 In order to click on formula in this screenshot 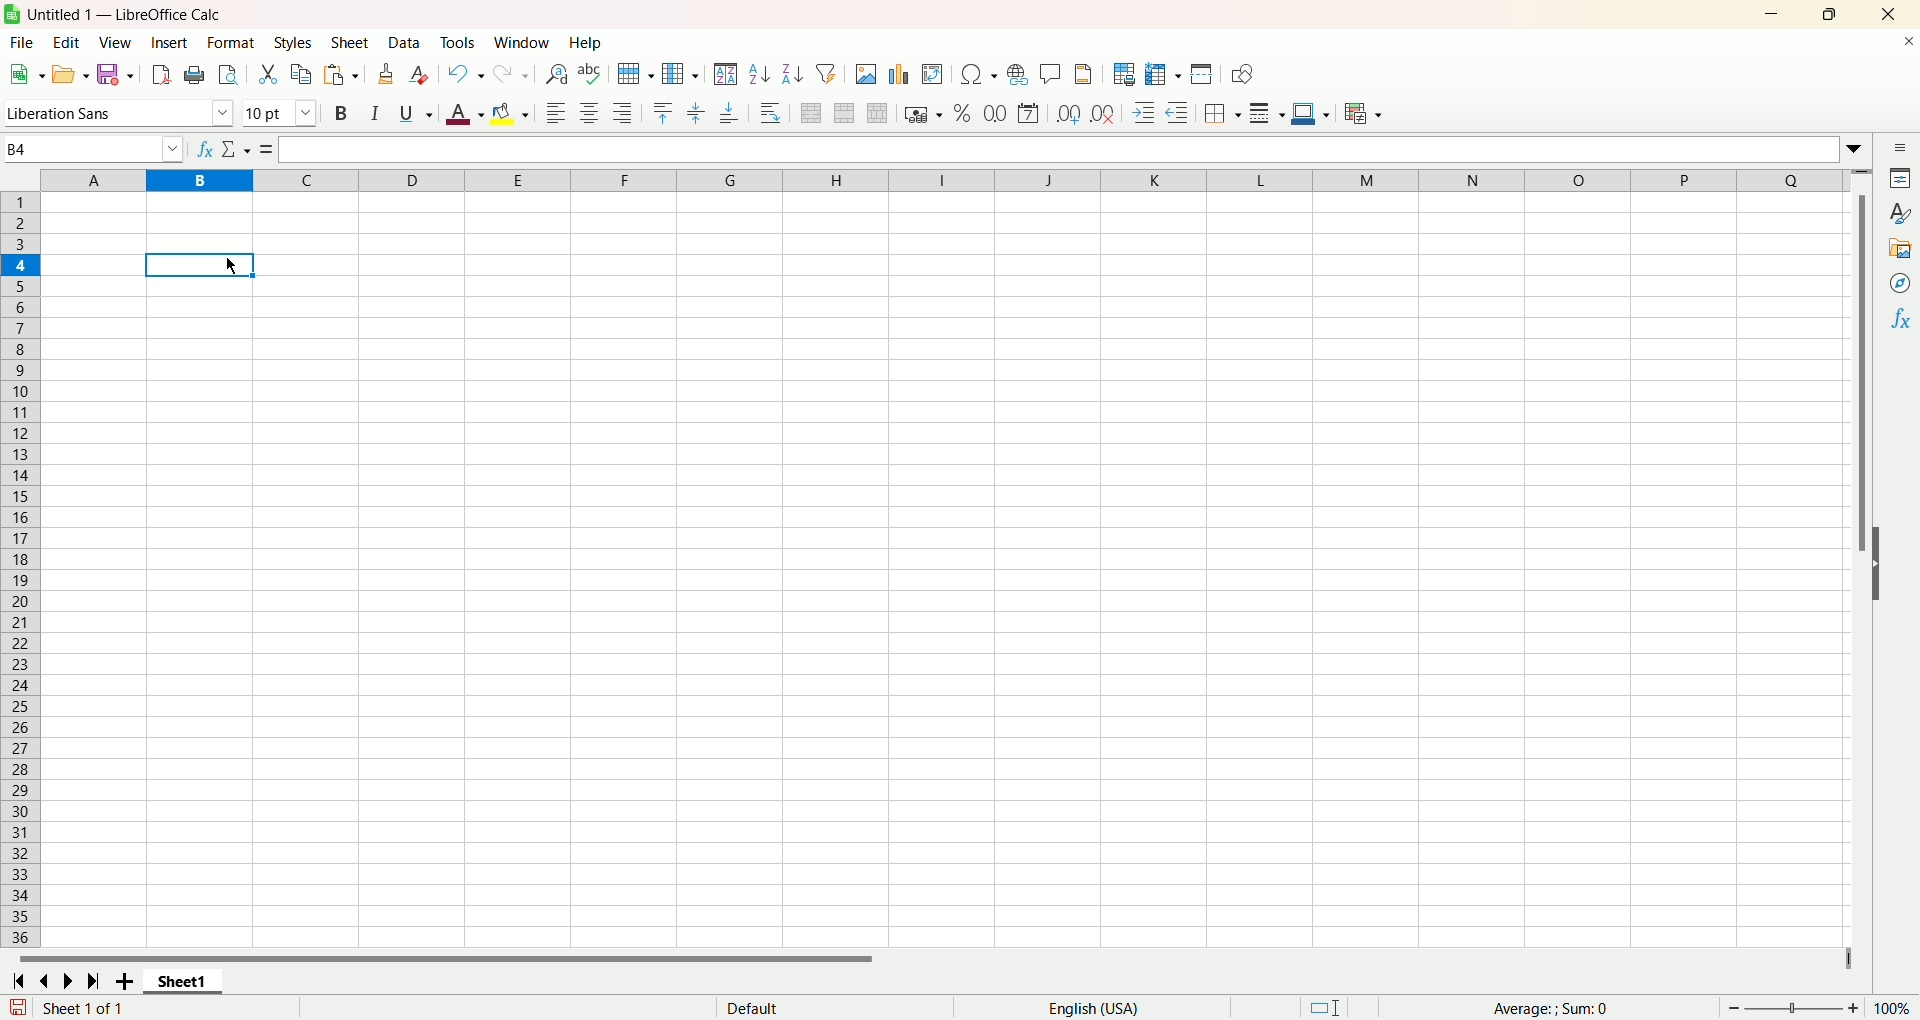, I will do `click(263, 148)`.